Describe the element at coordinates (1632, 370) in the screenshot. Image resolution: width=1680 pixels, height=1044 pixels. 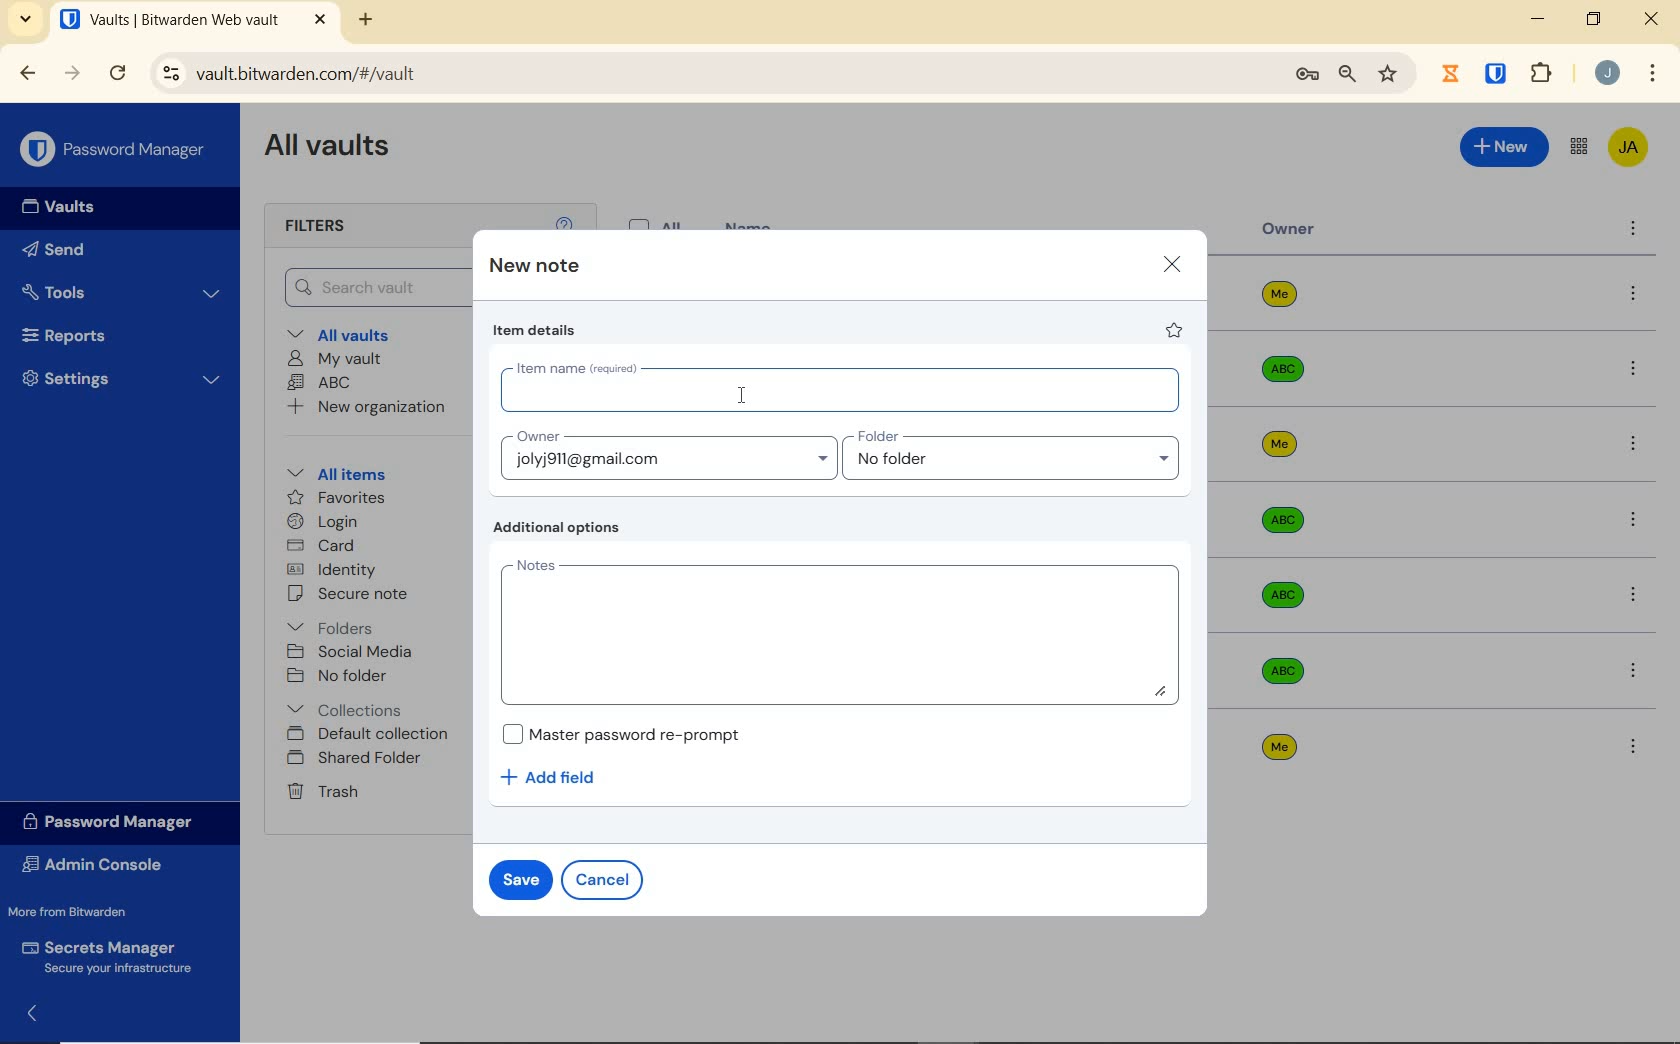
I see `more options` at that location.